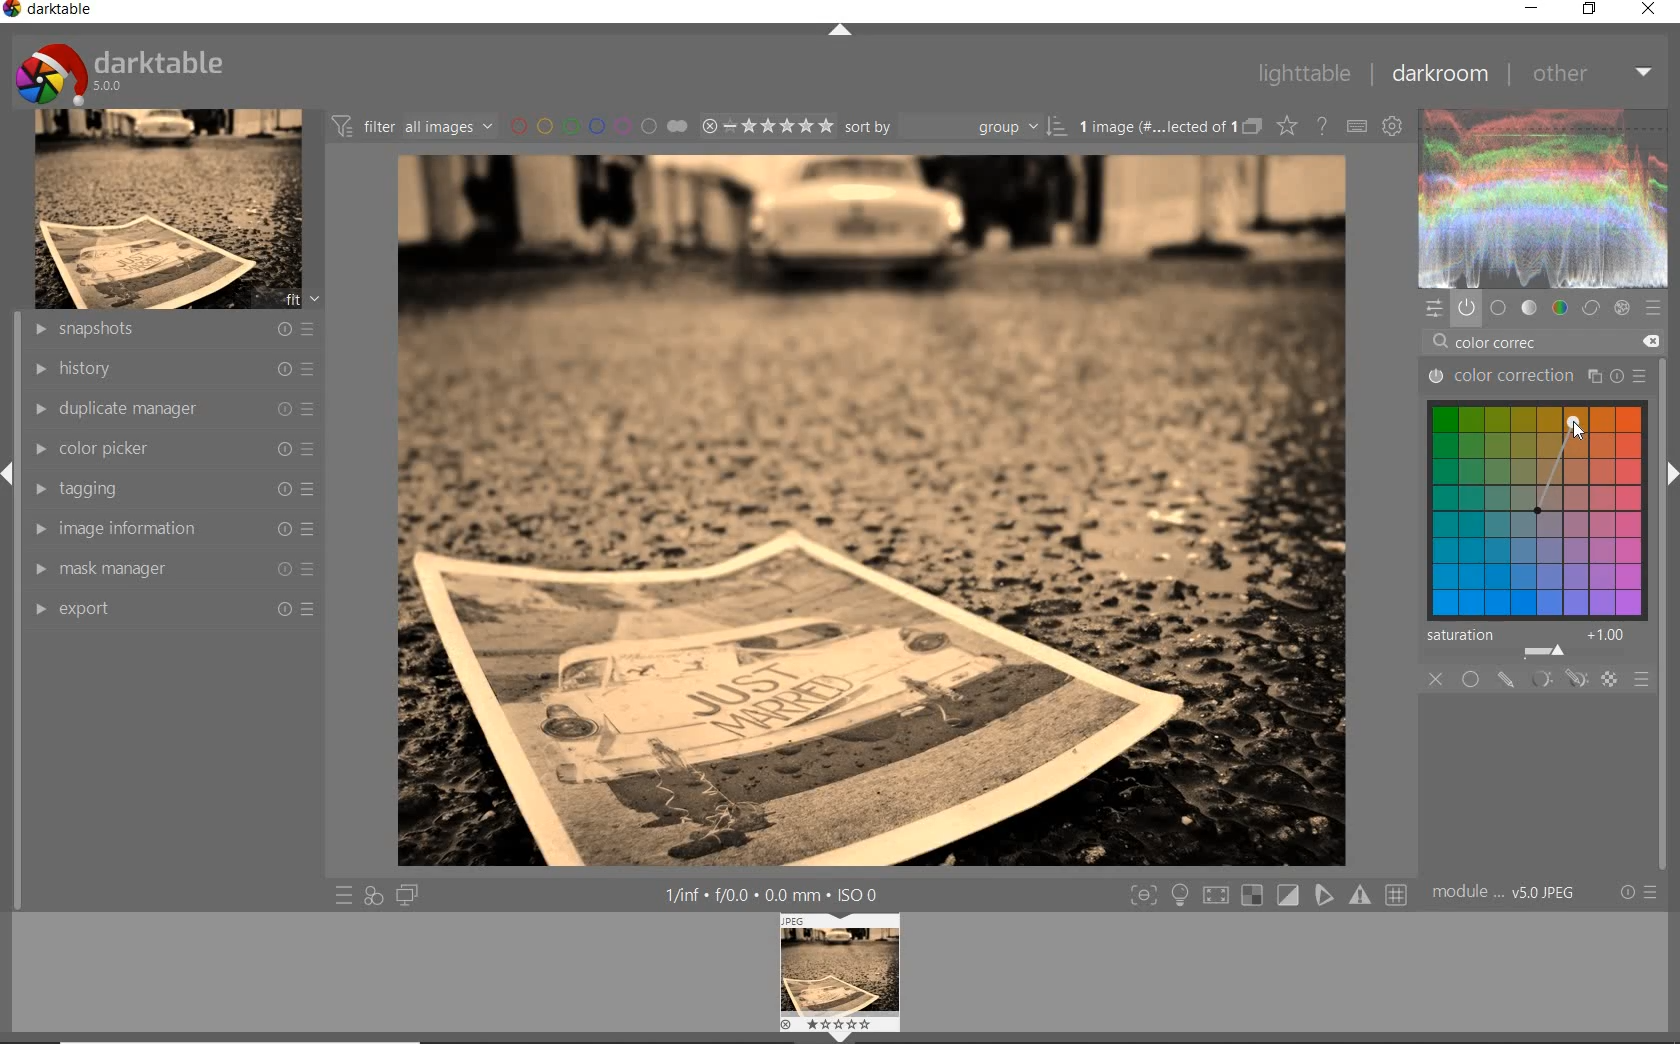 The height and width of the screenshot is (1044, 1680). I want to click on expand/collapse, so click(1670, 474).